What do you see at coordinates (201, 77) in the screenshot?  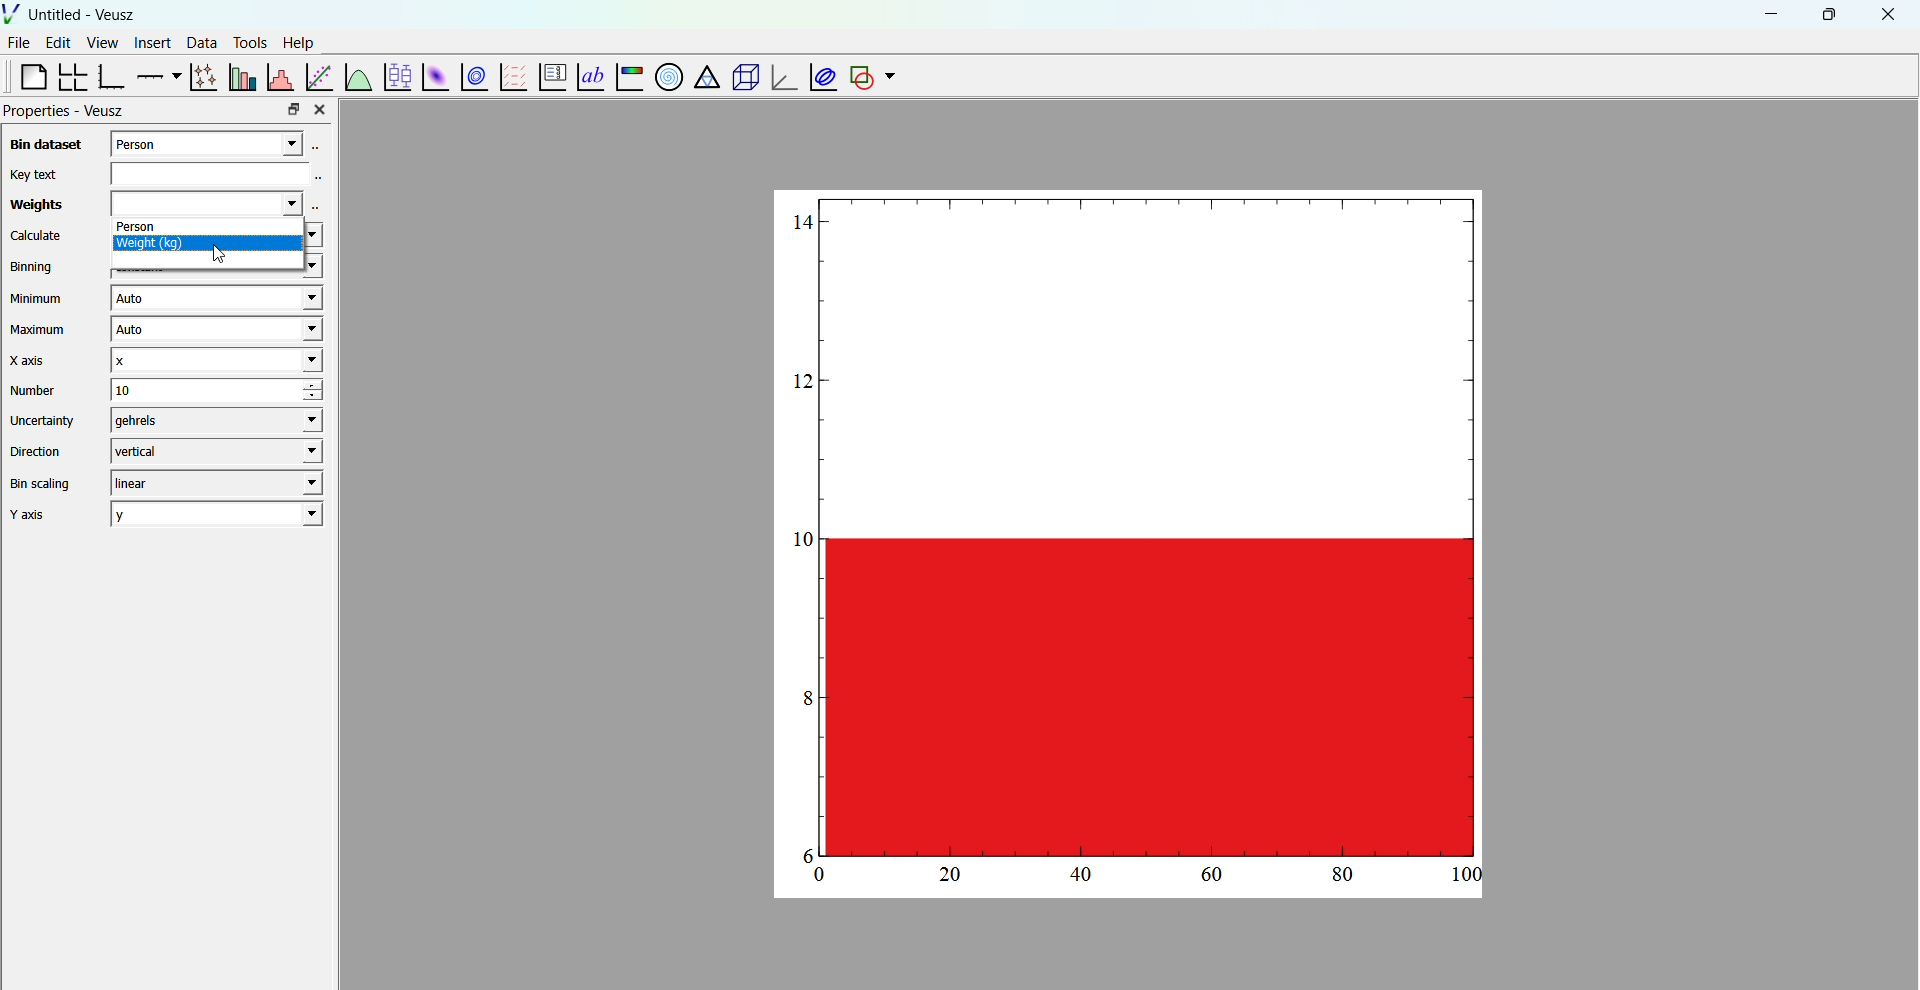 I see `plot points with lines and errorbars` at bounding box center [201, 77].